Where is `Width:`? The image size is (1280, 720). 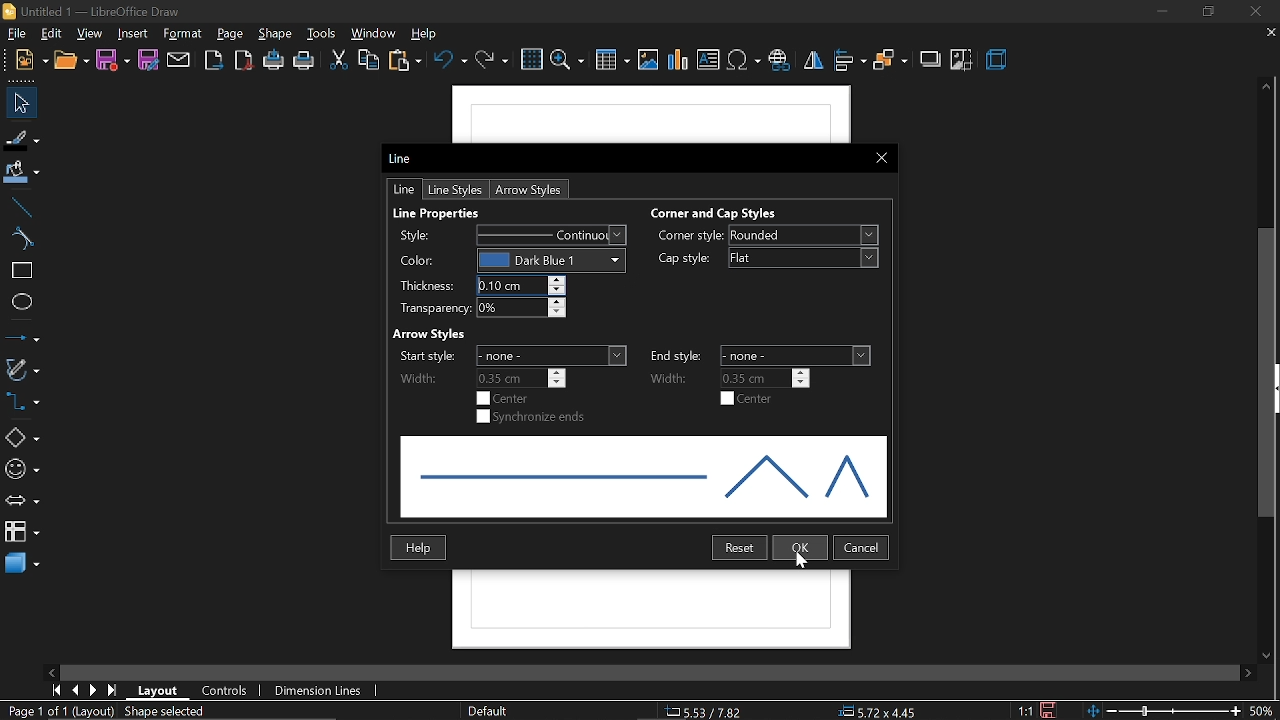
Width: is located at coordinates (419, 379).